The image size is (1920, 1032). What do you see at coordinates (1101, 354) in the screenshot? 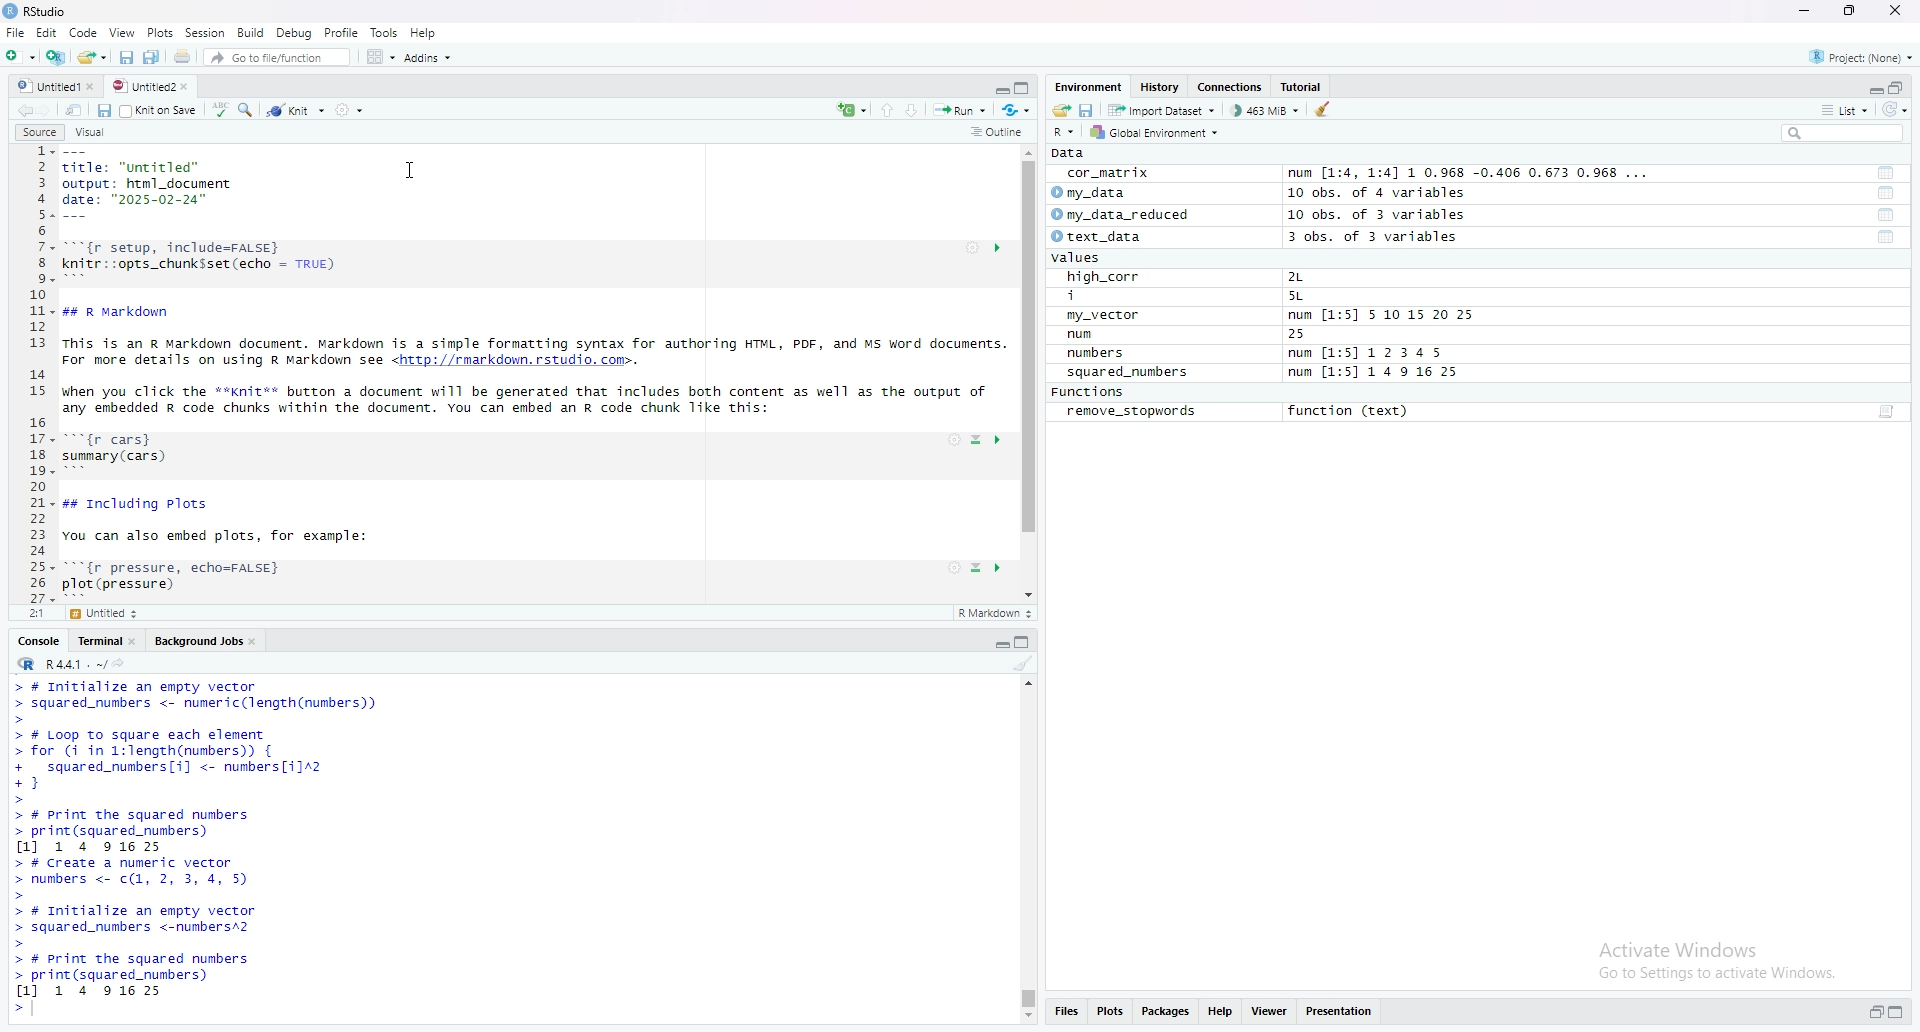
I see `numbers` at bounding box center [1101, 354].